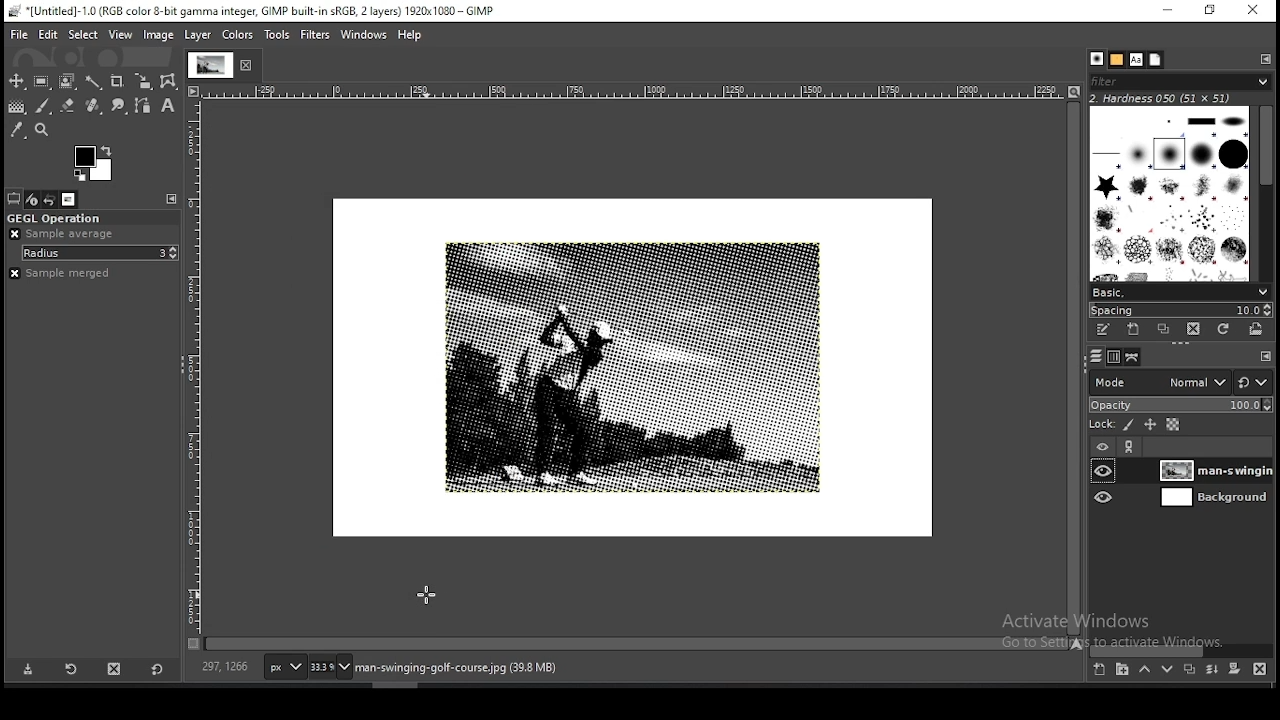 The height and width of the screenshot is (720, 1280). Describe the element at coordinates (66, 199) in the screenshot. I see `images` at that location.